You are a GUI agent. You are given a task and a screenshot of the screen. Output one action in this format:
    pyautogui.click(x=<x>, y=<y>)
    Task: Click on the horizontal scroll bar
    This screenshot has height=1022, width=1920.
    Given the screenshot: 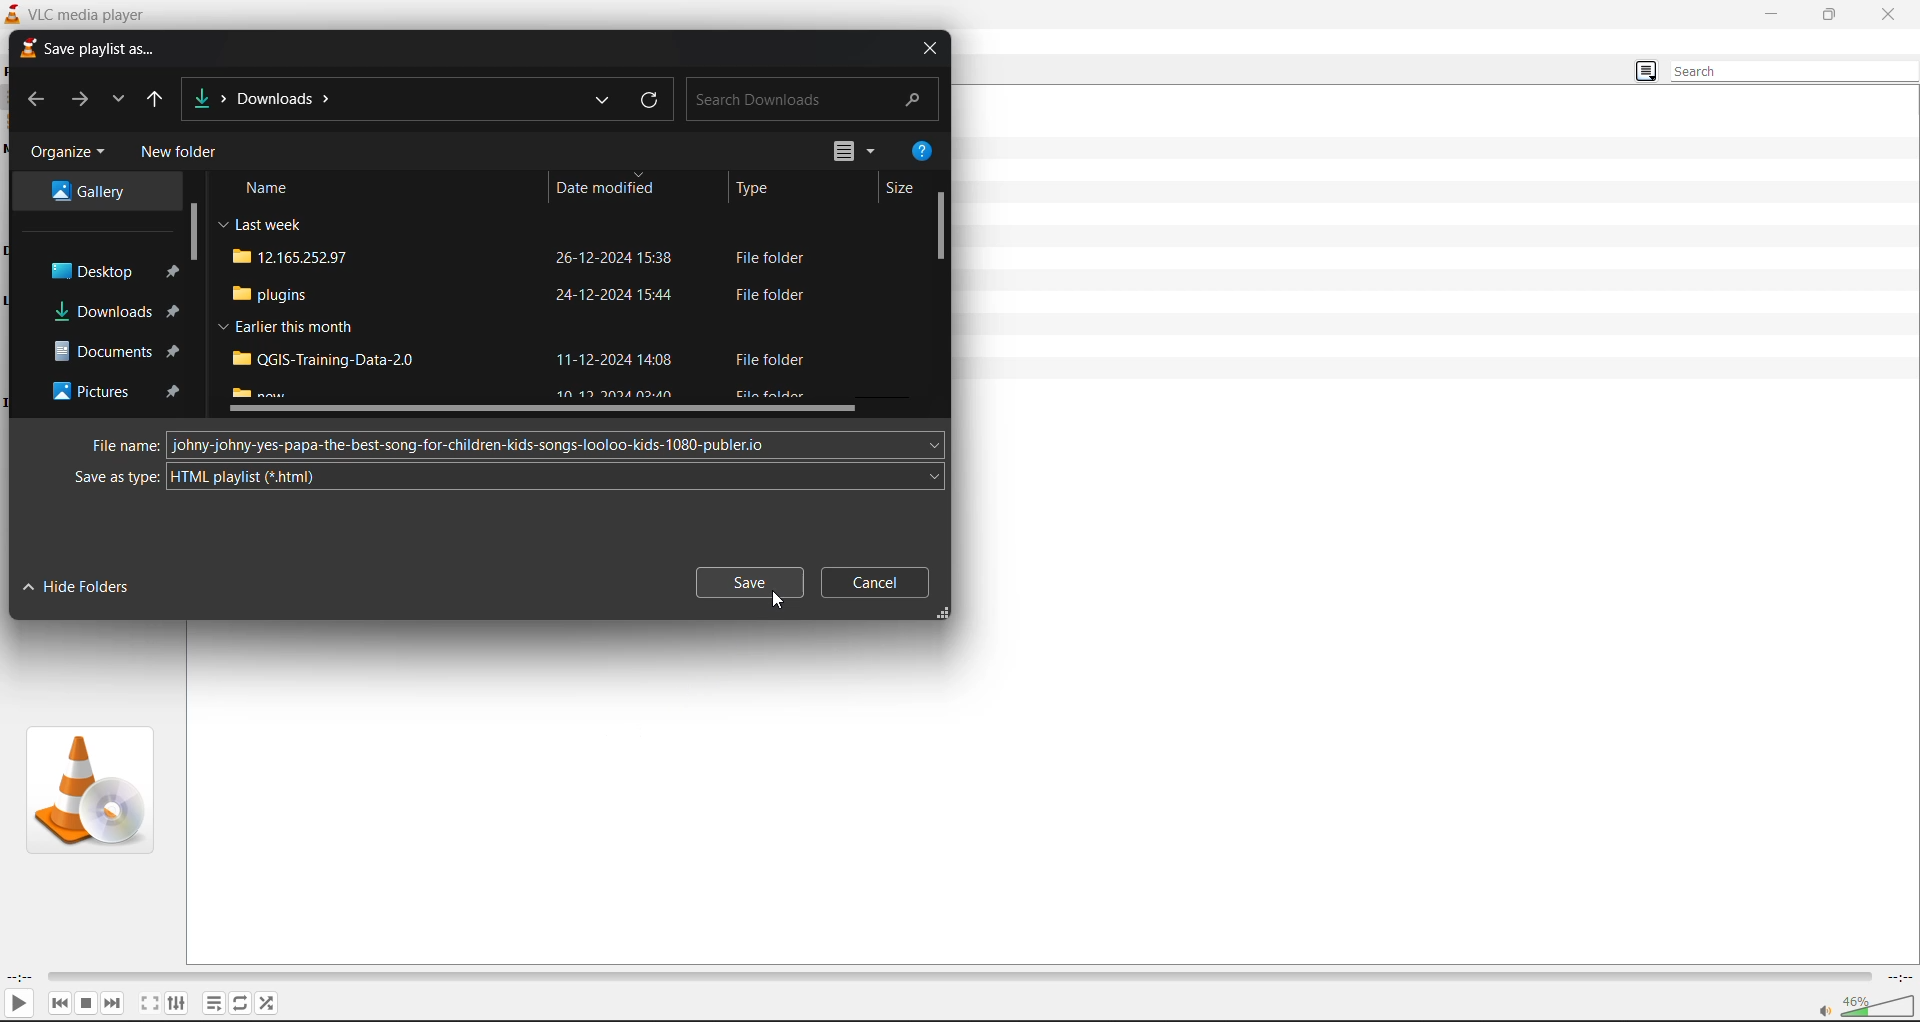 What is the action you would take?
    pyautogui.click(x=544, y=401)
    